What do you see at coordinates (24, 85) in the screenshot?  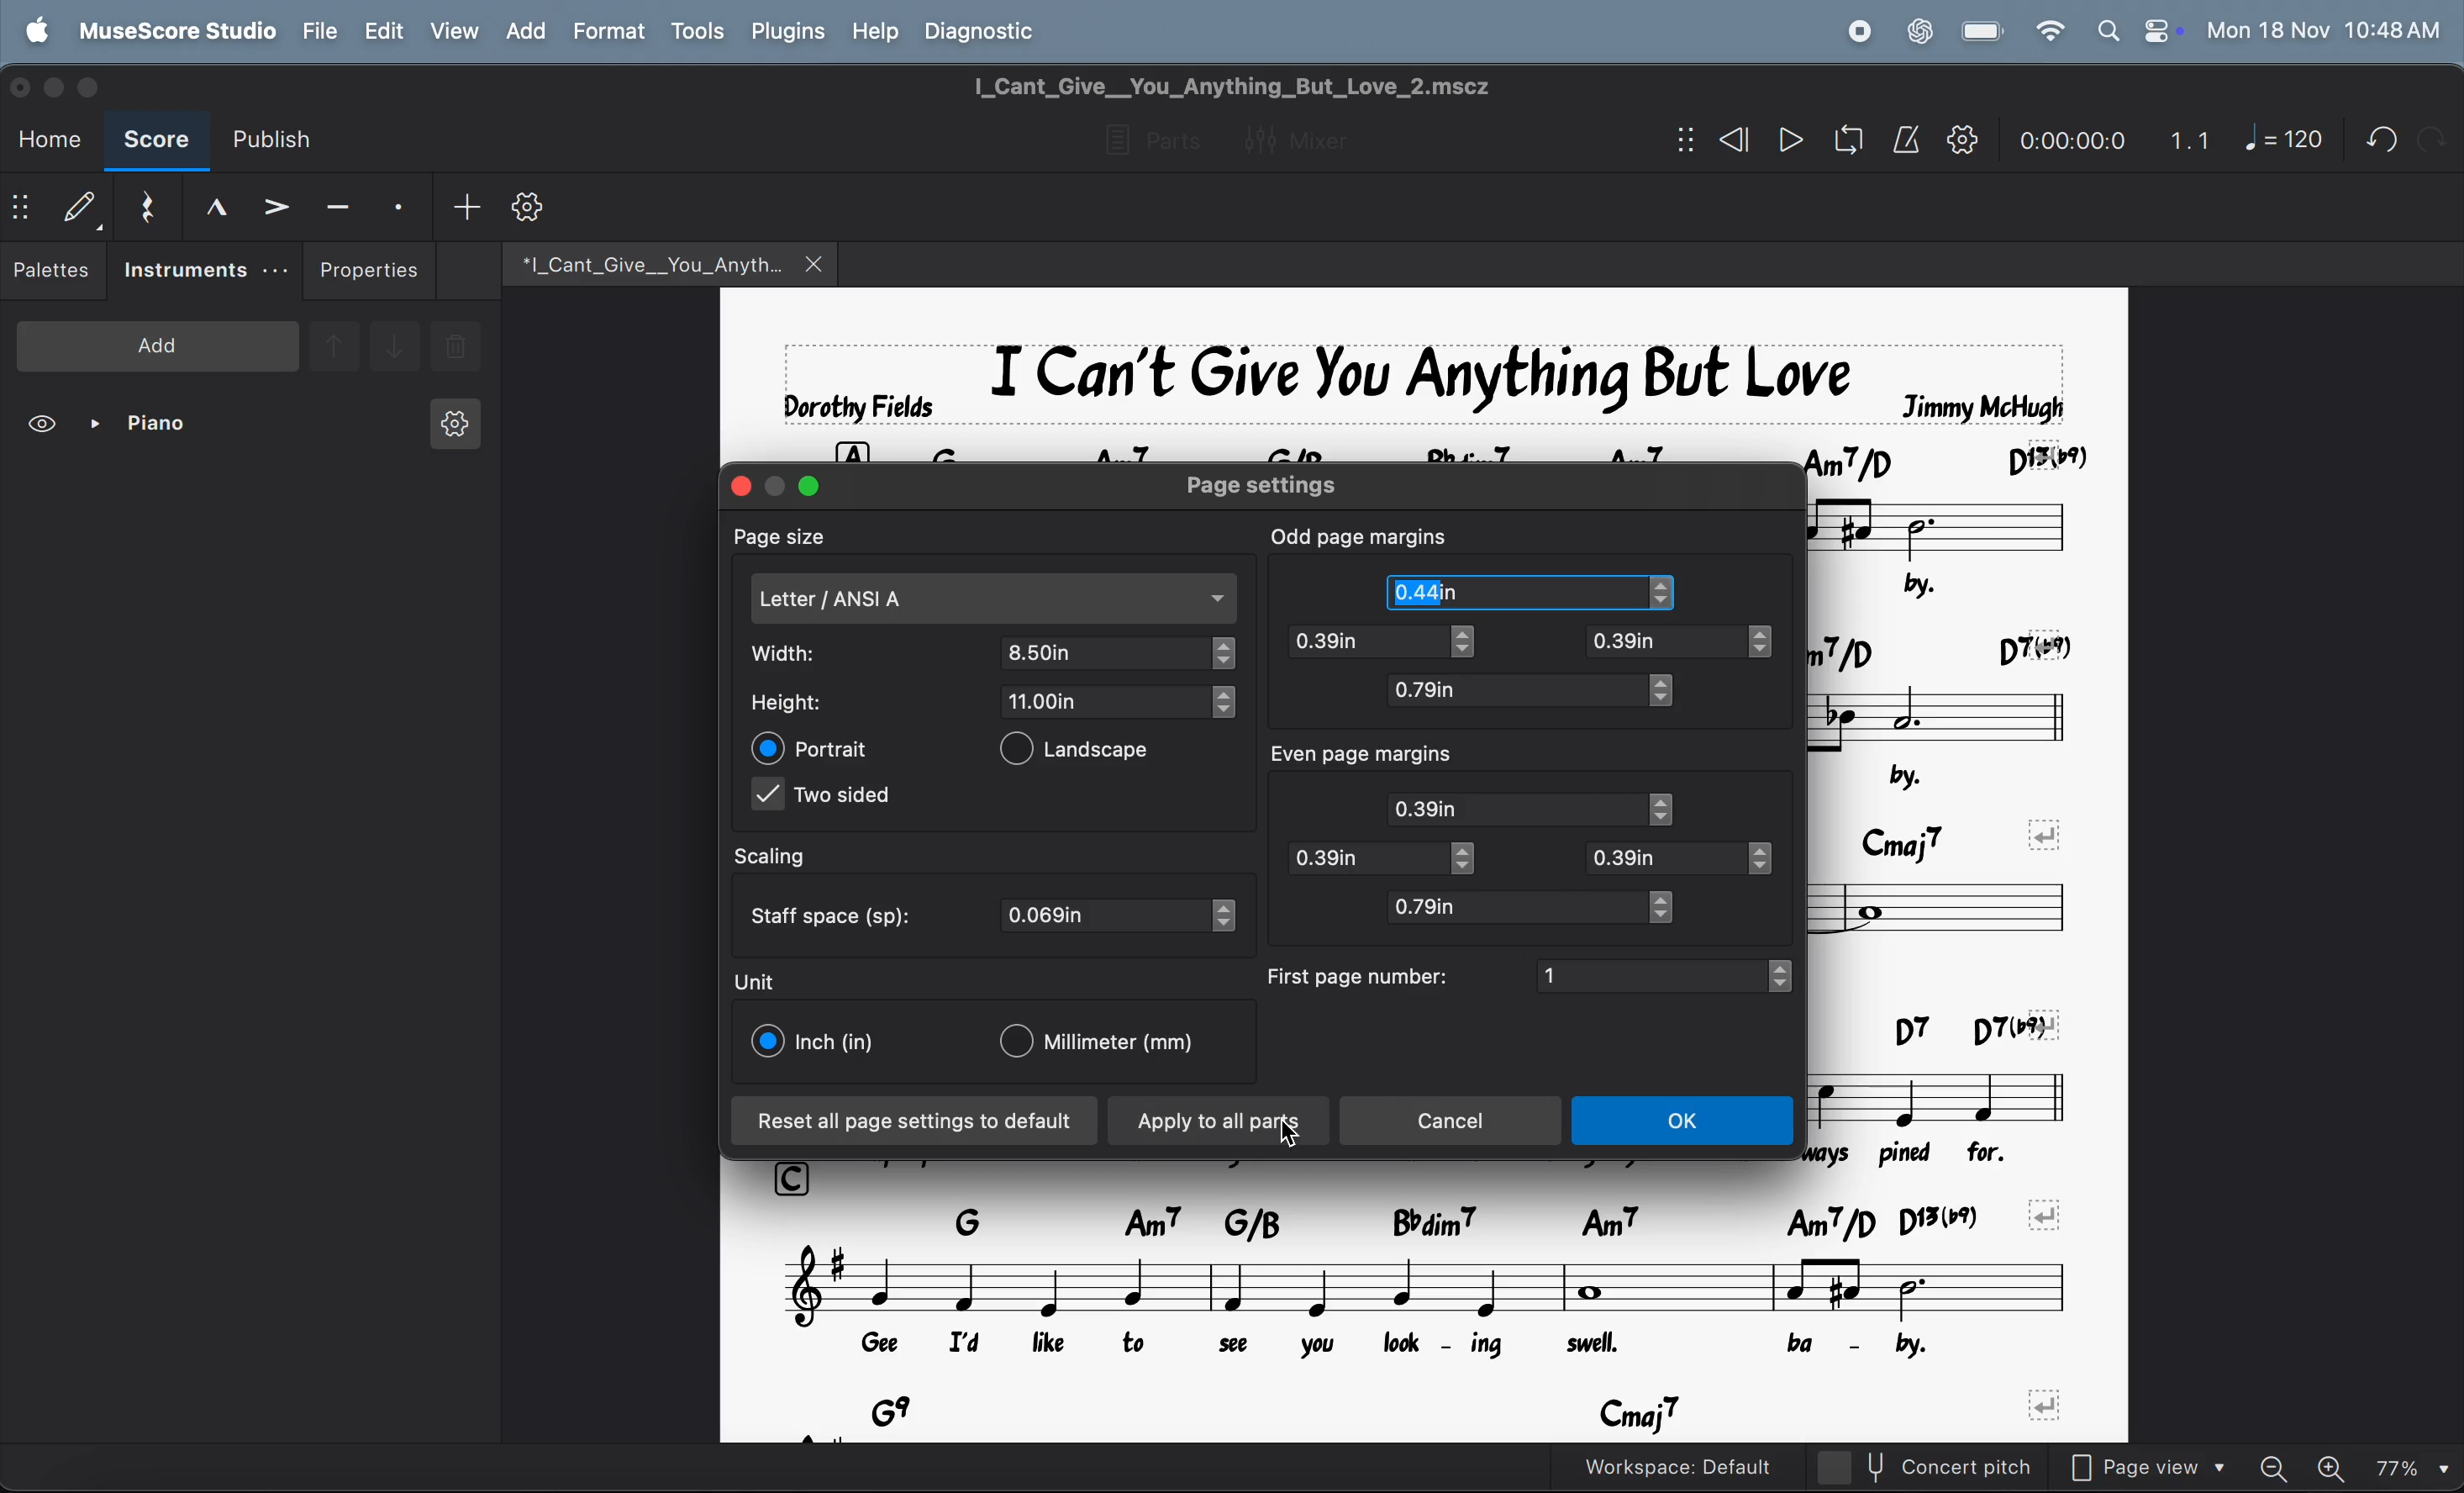 I see `close` at bounding box center [24, 85].